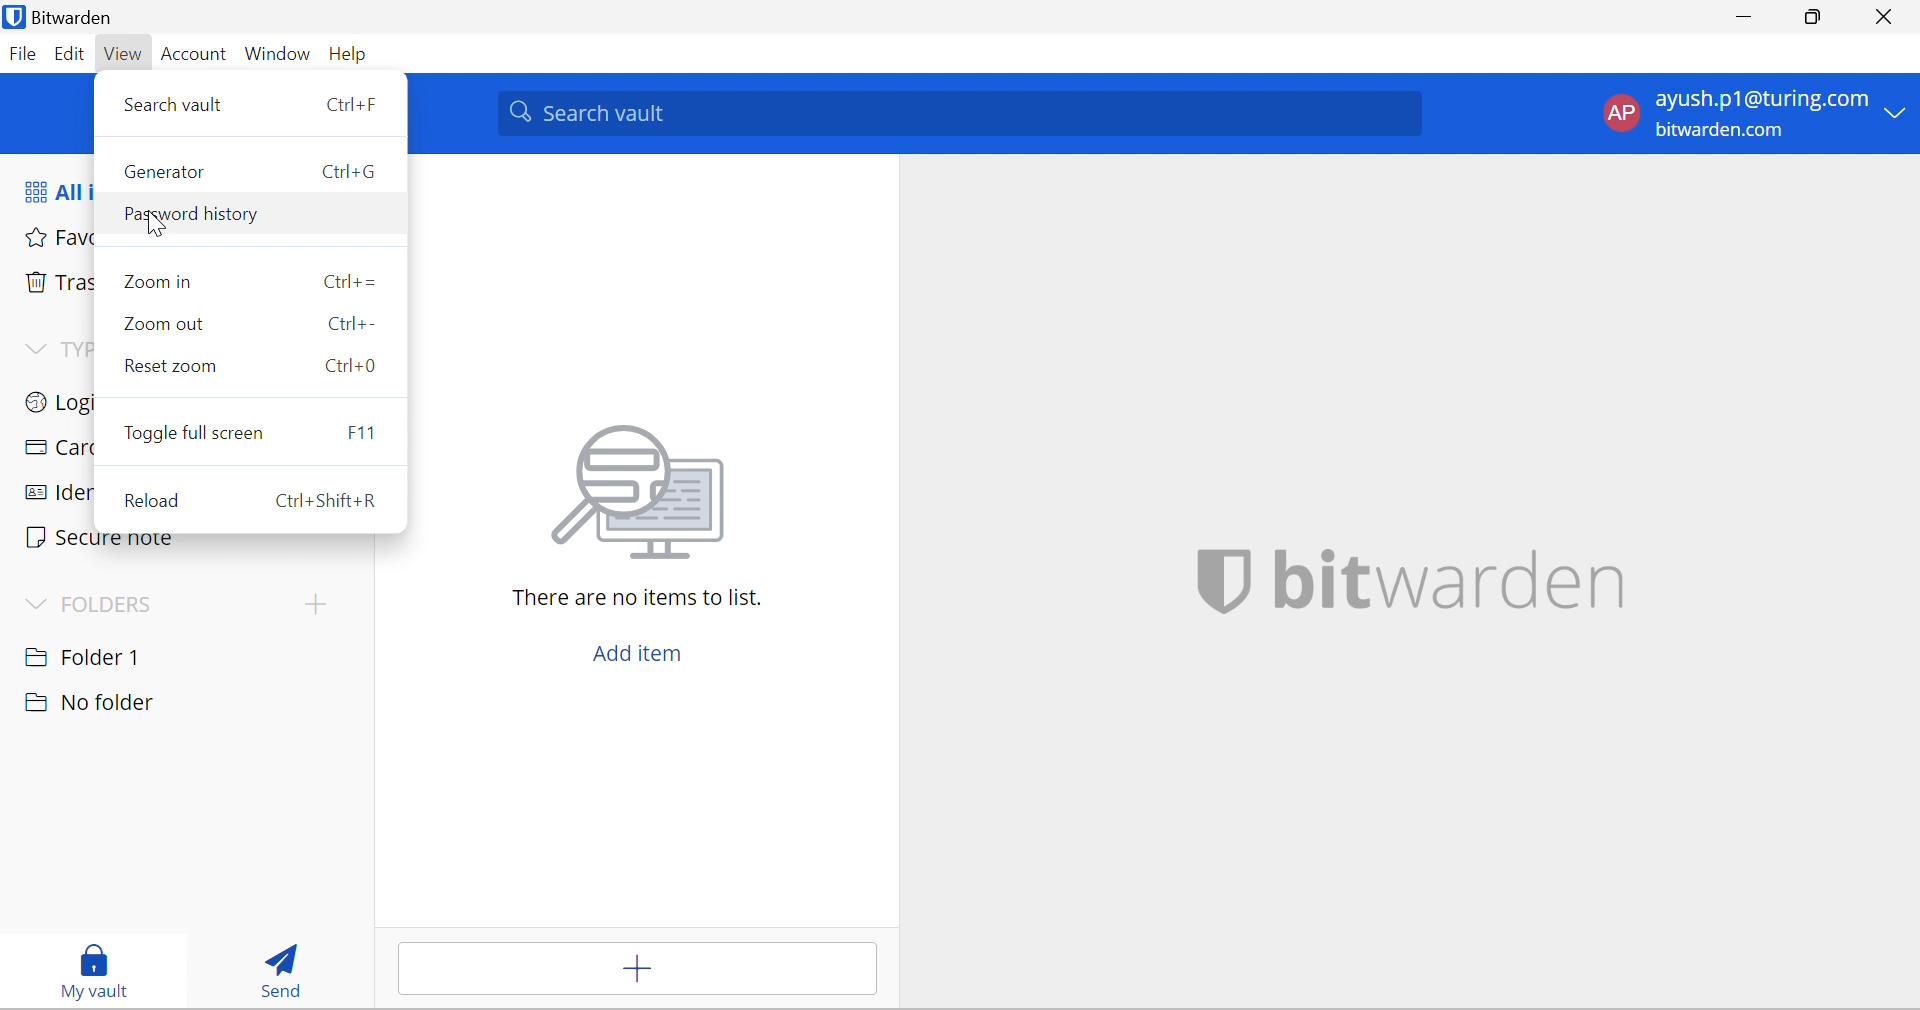  What do you see at coordinates (1886, 17) in the screenshot?
I see `close` at bounding box center [1886, 17].